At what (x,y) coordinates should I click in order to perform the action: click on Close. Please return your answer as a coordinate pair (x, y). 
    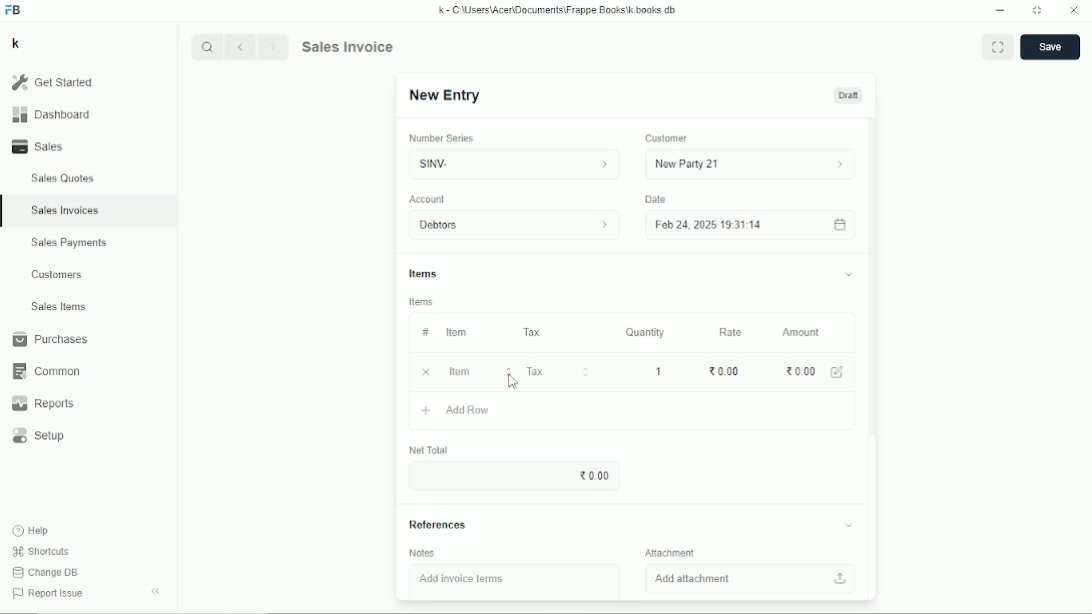
    Looking at the image, I should click on (1074, 11).